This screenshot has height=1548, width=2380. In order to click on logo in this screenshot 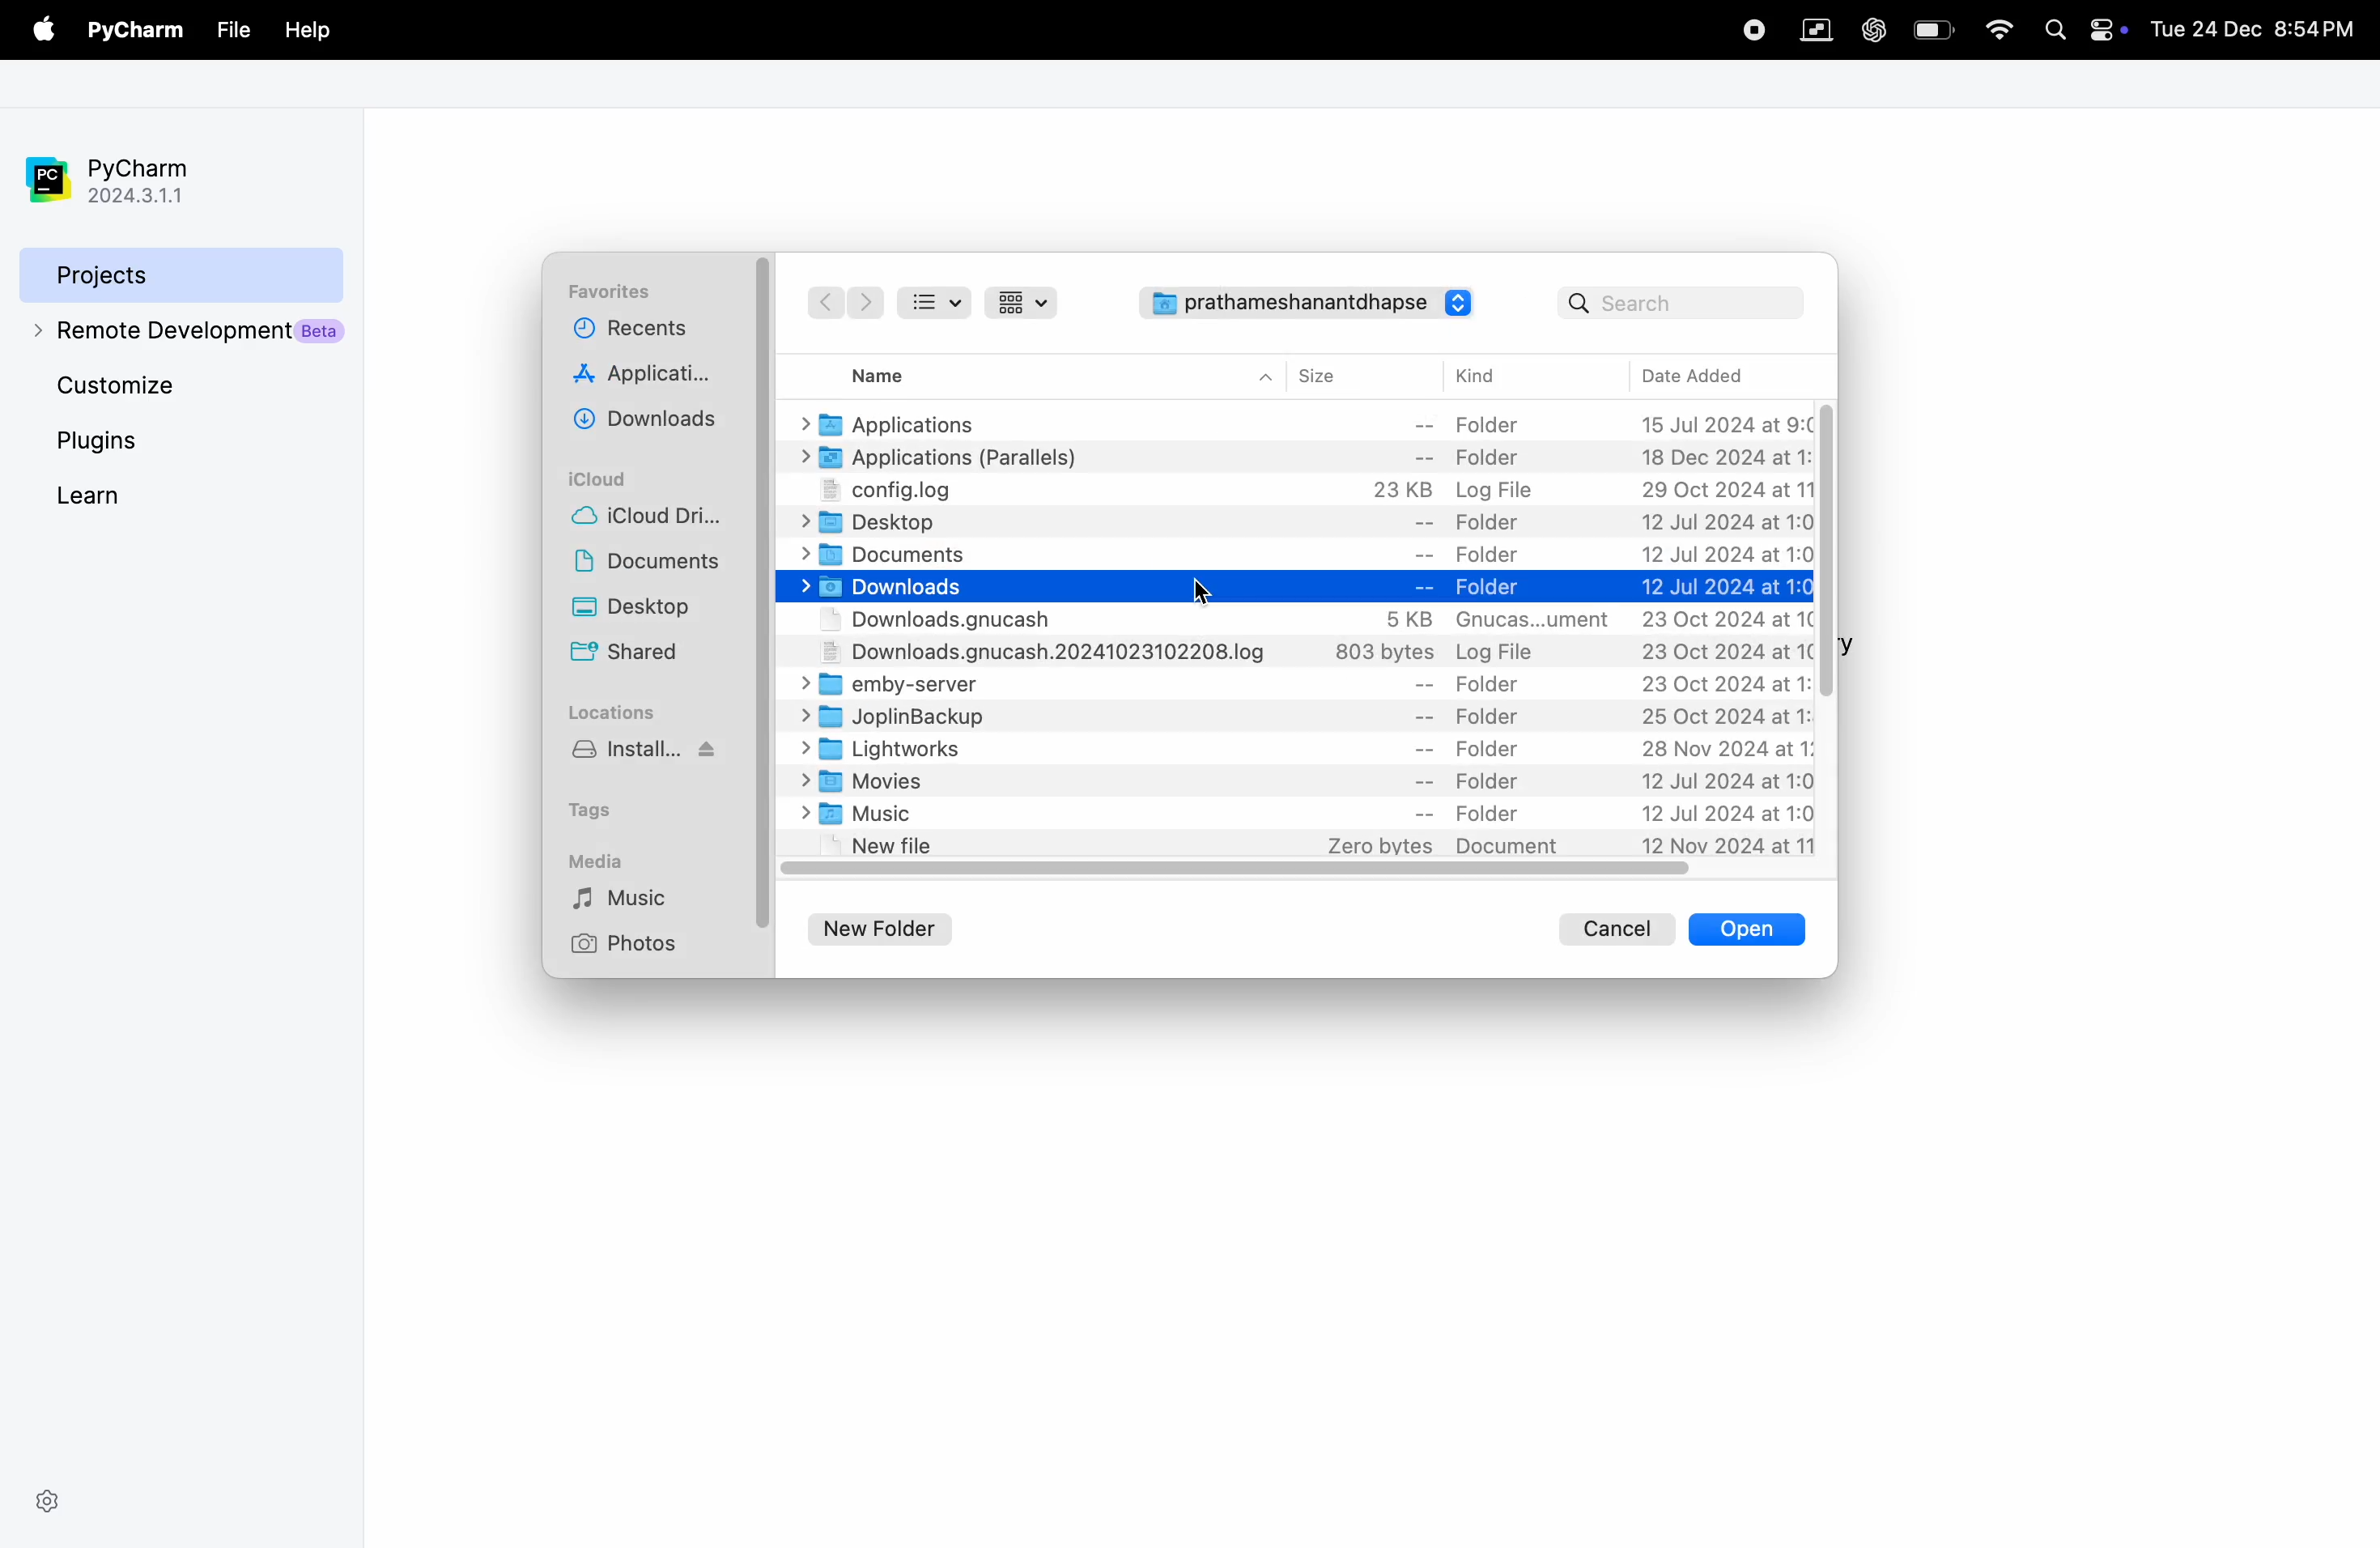, I will do `click(1462, 303)`.